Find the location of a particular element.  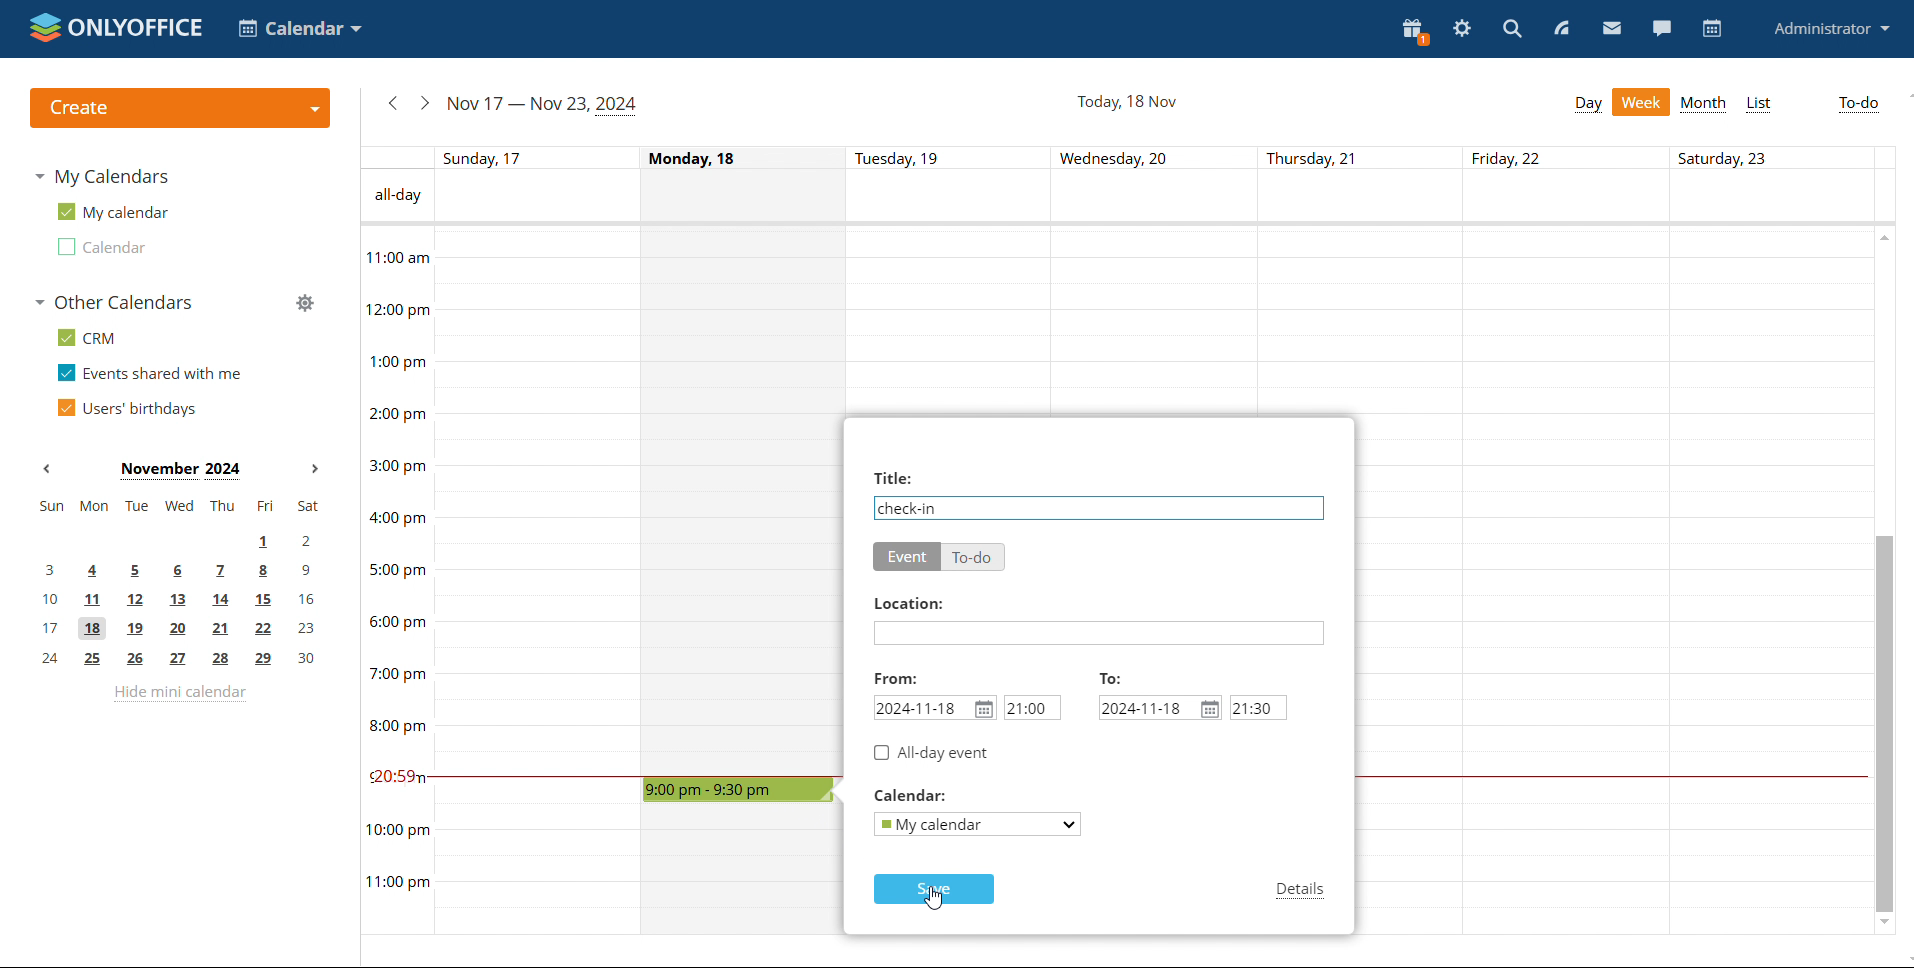

details is located at coordinates (1301, 891).